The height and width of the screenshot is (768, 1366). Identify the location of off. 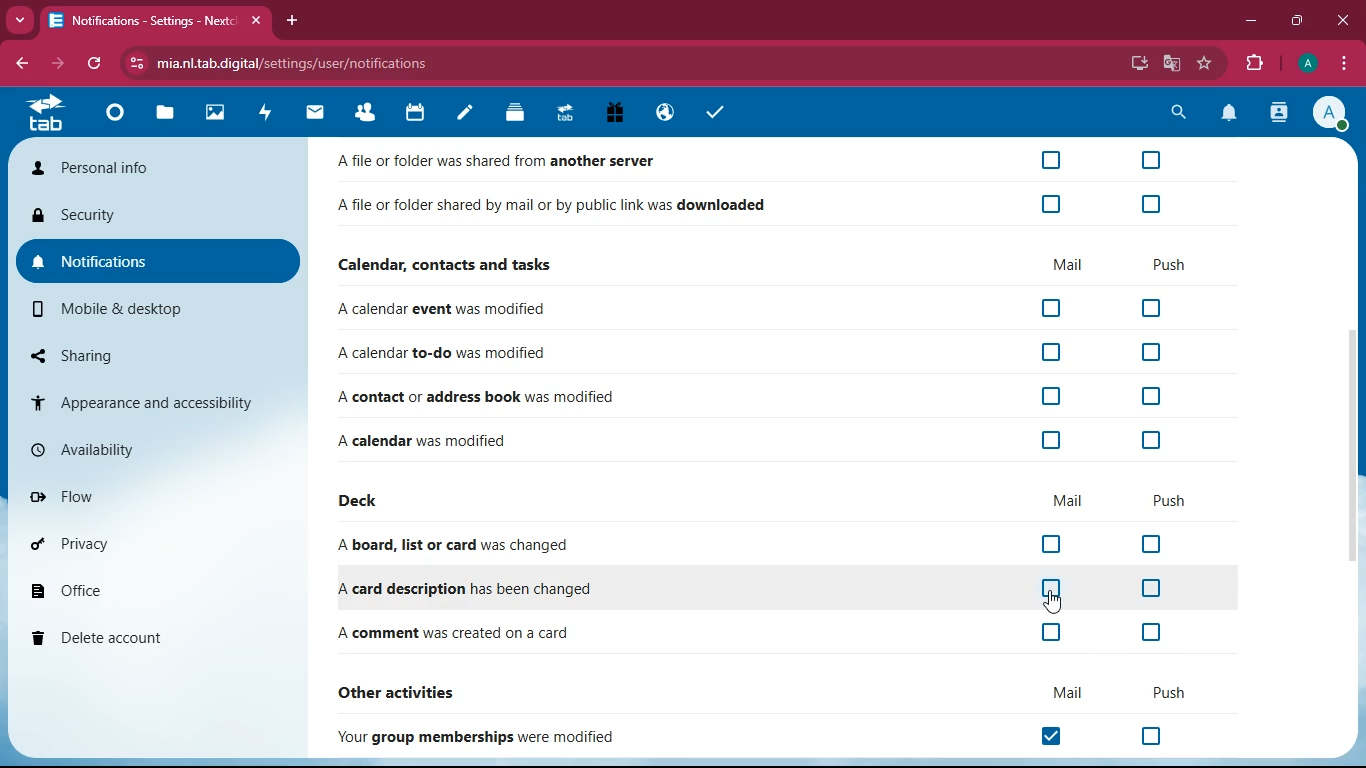
(1053, 633).